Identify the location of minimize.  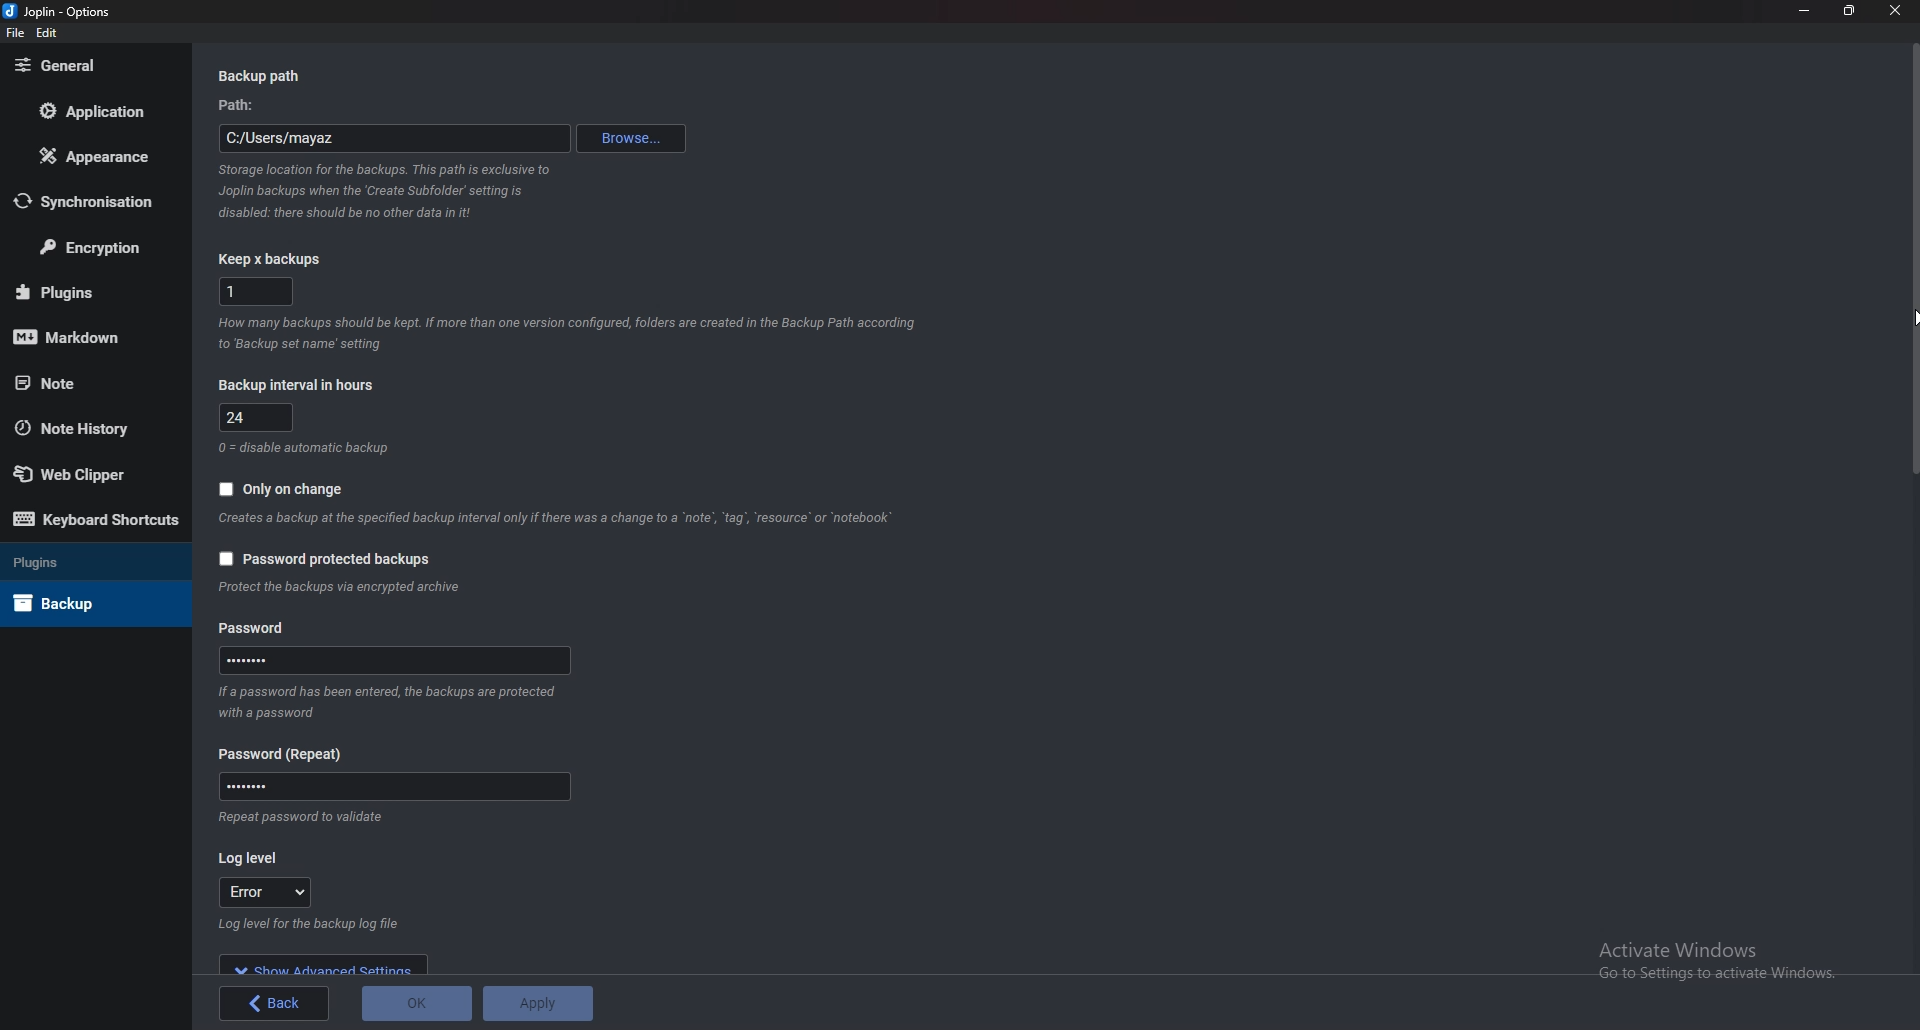
(1805, 10).